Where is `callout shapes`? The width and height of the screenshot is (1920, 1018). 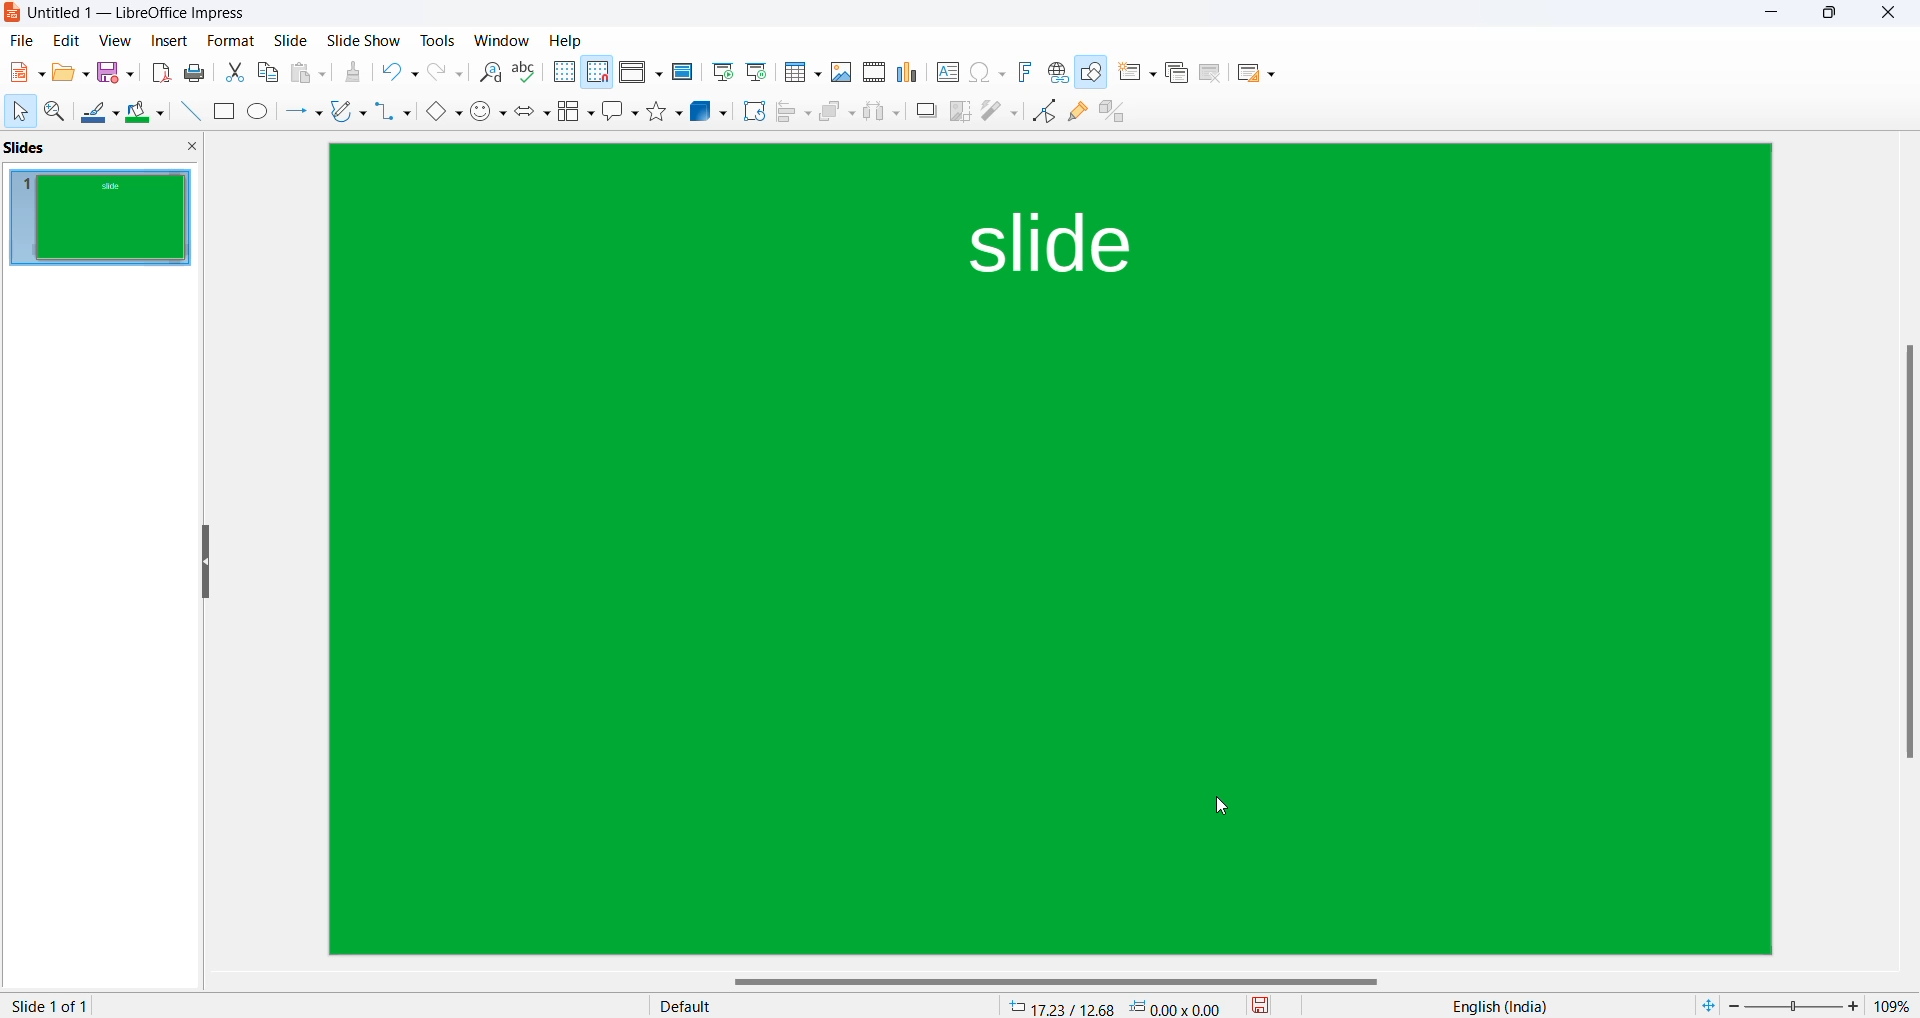 callout shapes is located at coordinates (622, 113).